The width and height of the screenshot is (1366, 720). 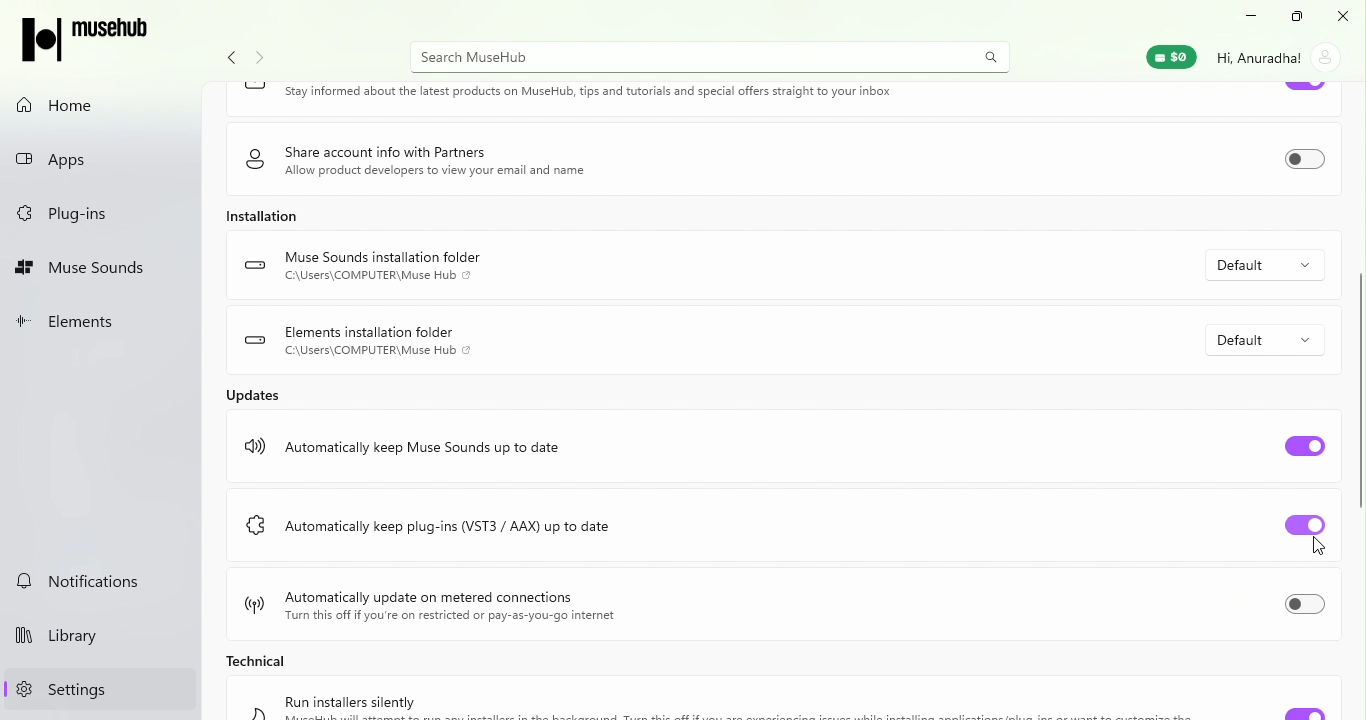 What do you see at coordinates (97, 689) in the screenshot?
I see `Settings` at bounding box center [97, 689].